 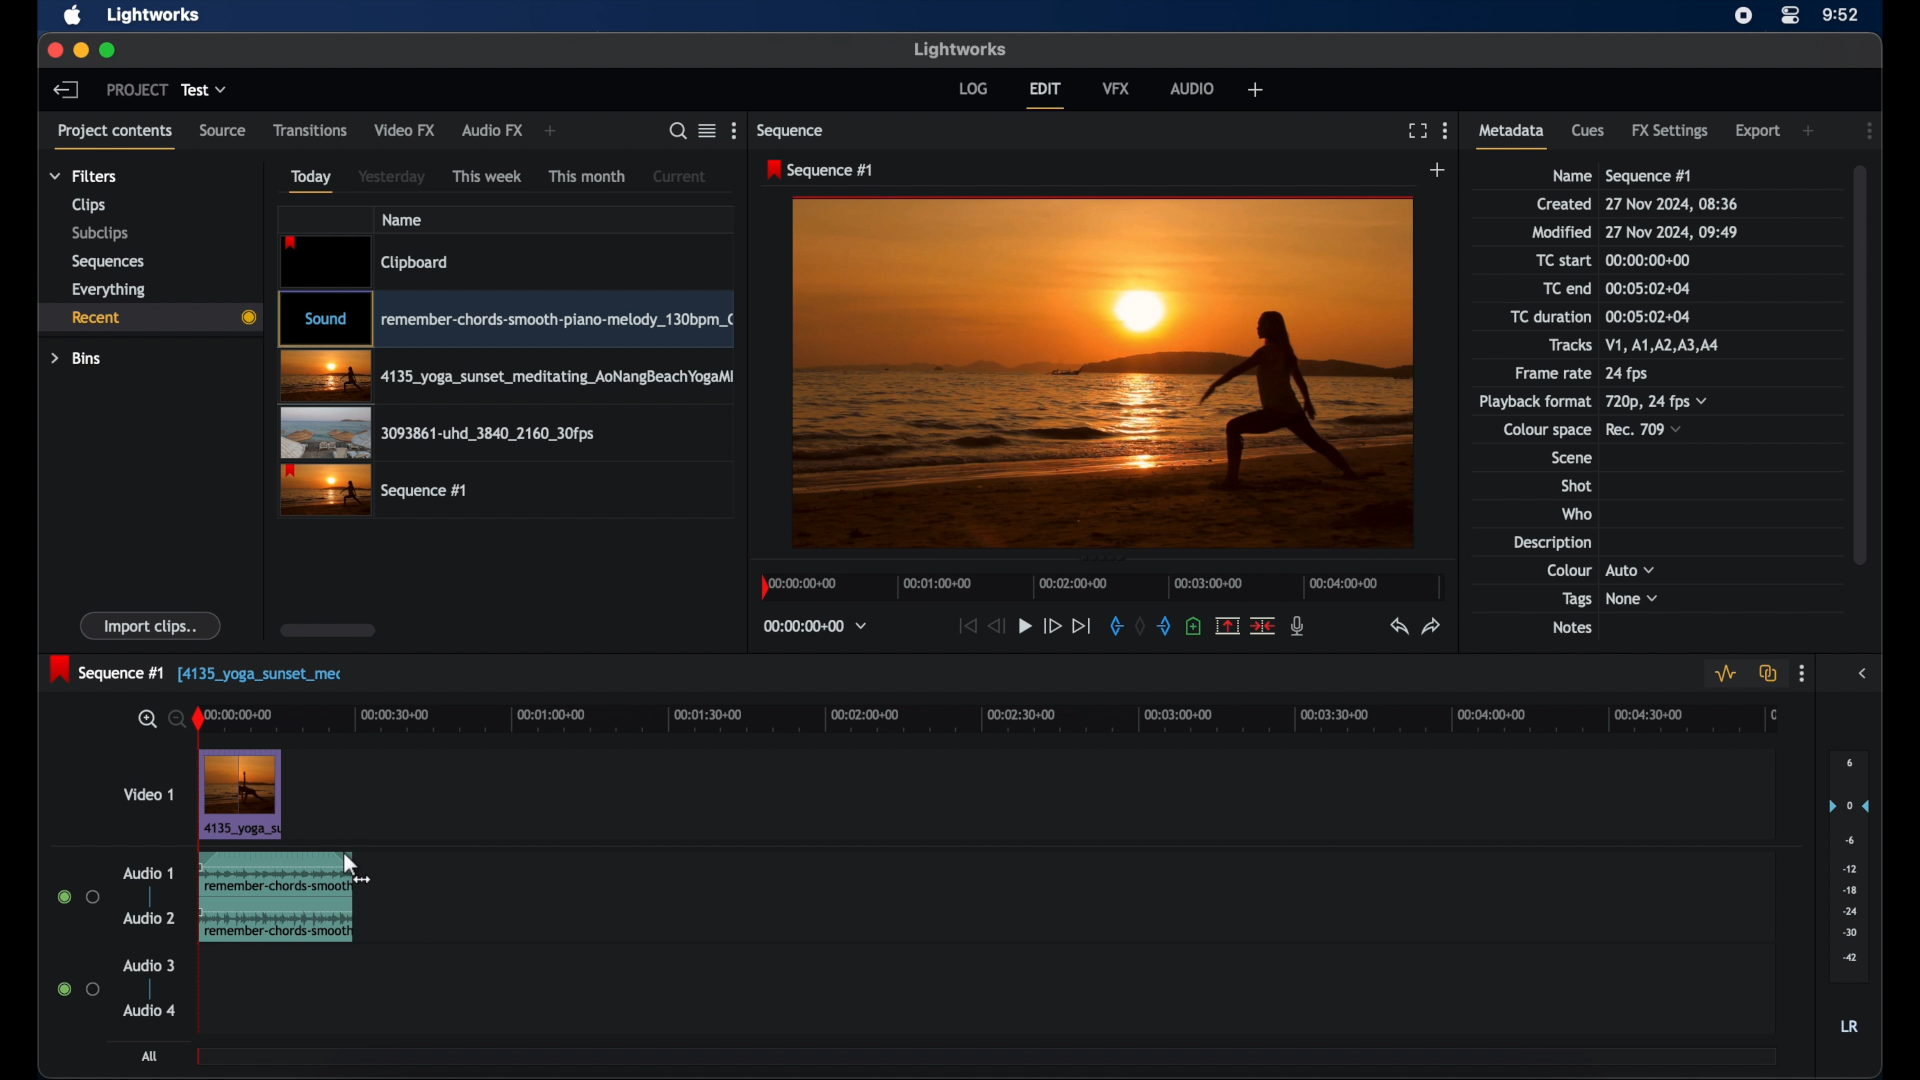 What do you see at coordinates (270, 899) in the screenshot?
I see `audio clip` at bounding box center [270, 899].